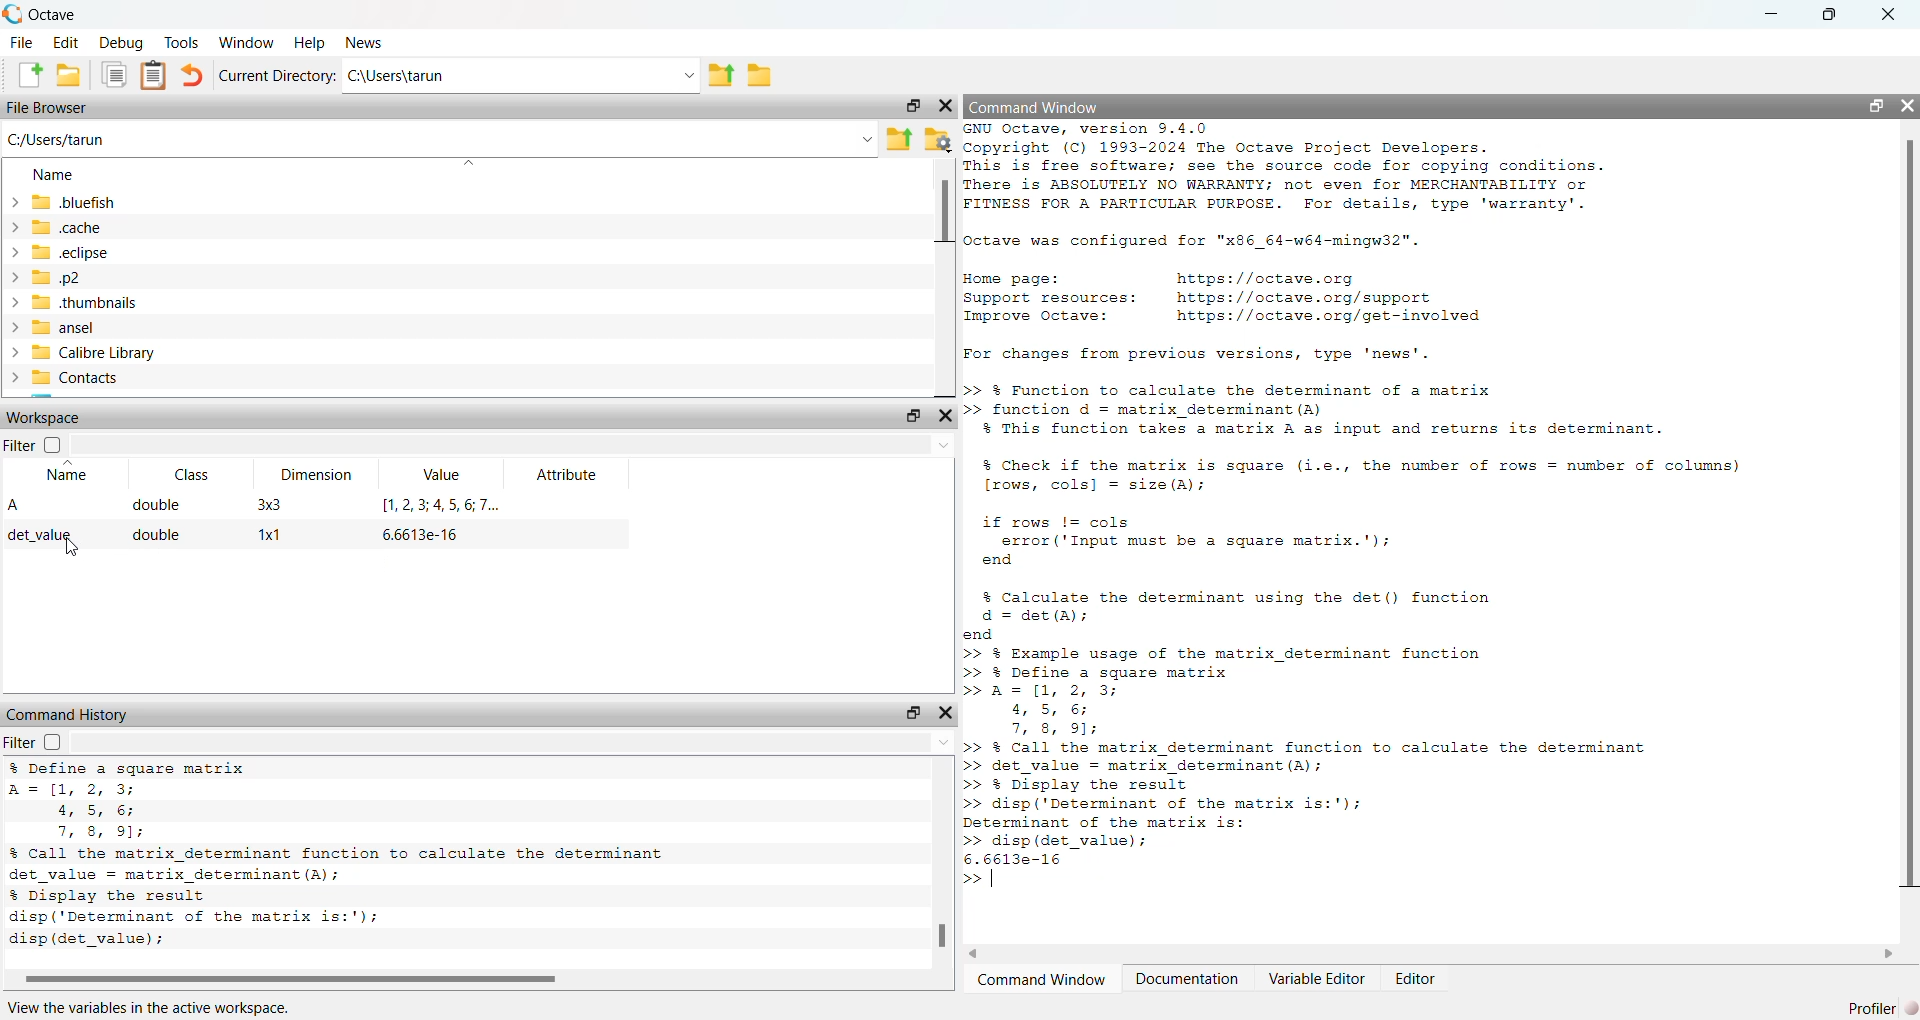  What do you see at coordinates (269, 536) in the screenshot?
I see `1x1` at bounding box center [269, 536].